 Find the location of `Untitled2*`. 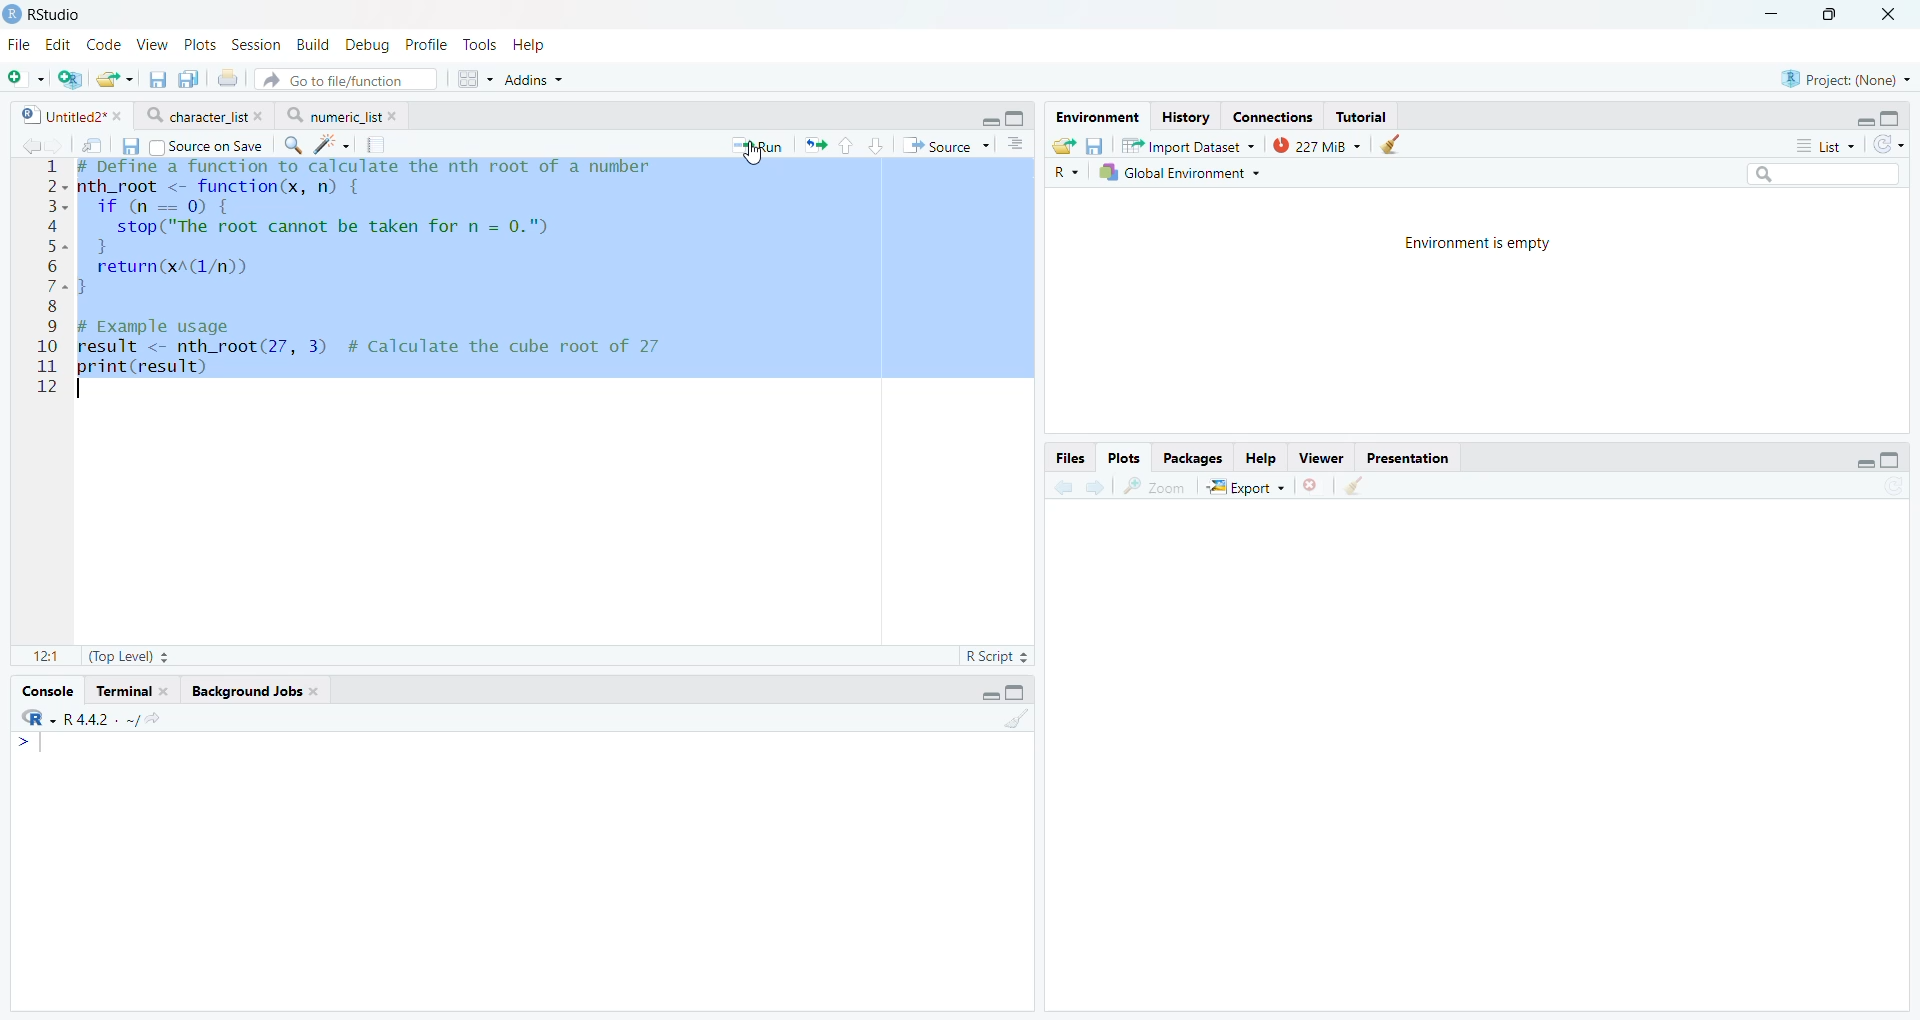

Untitled2* is located at coordinates (68, 117).